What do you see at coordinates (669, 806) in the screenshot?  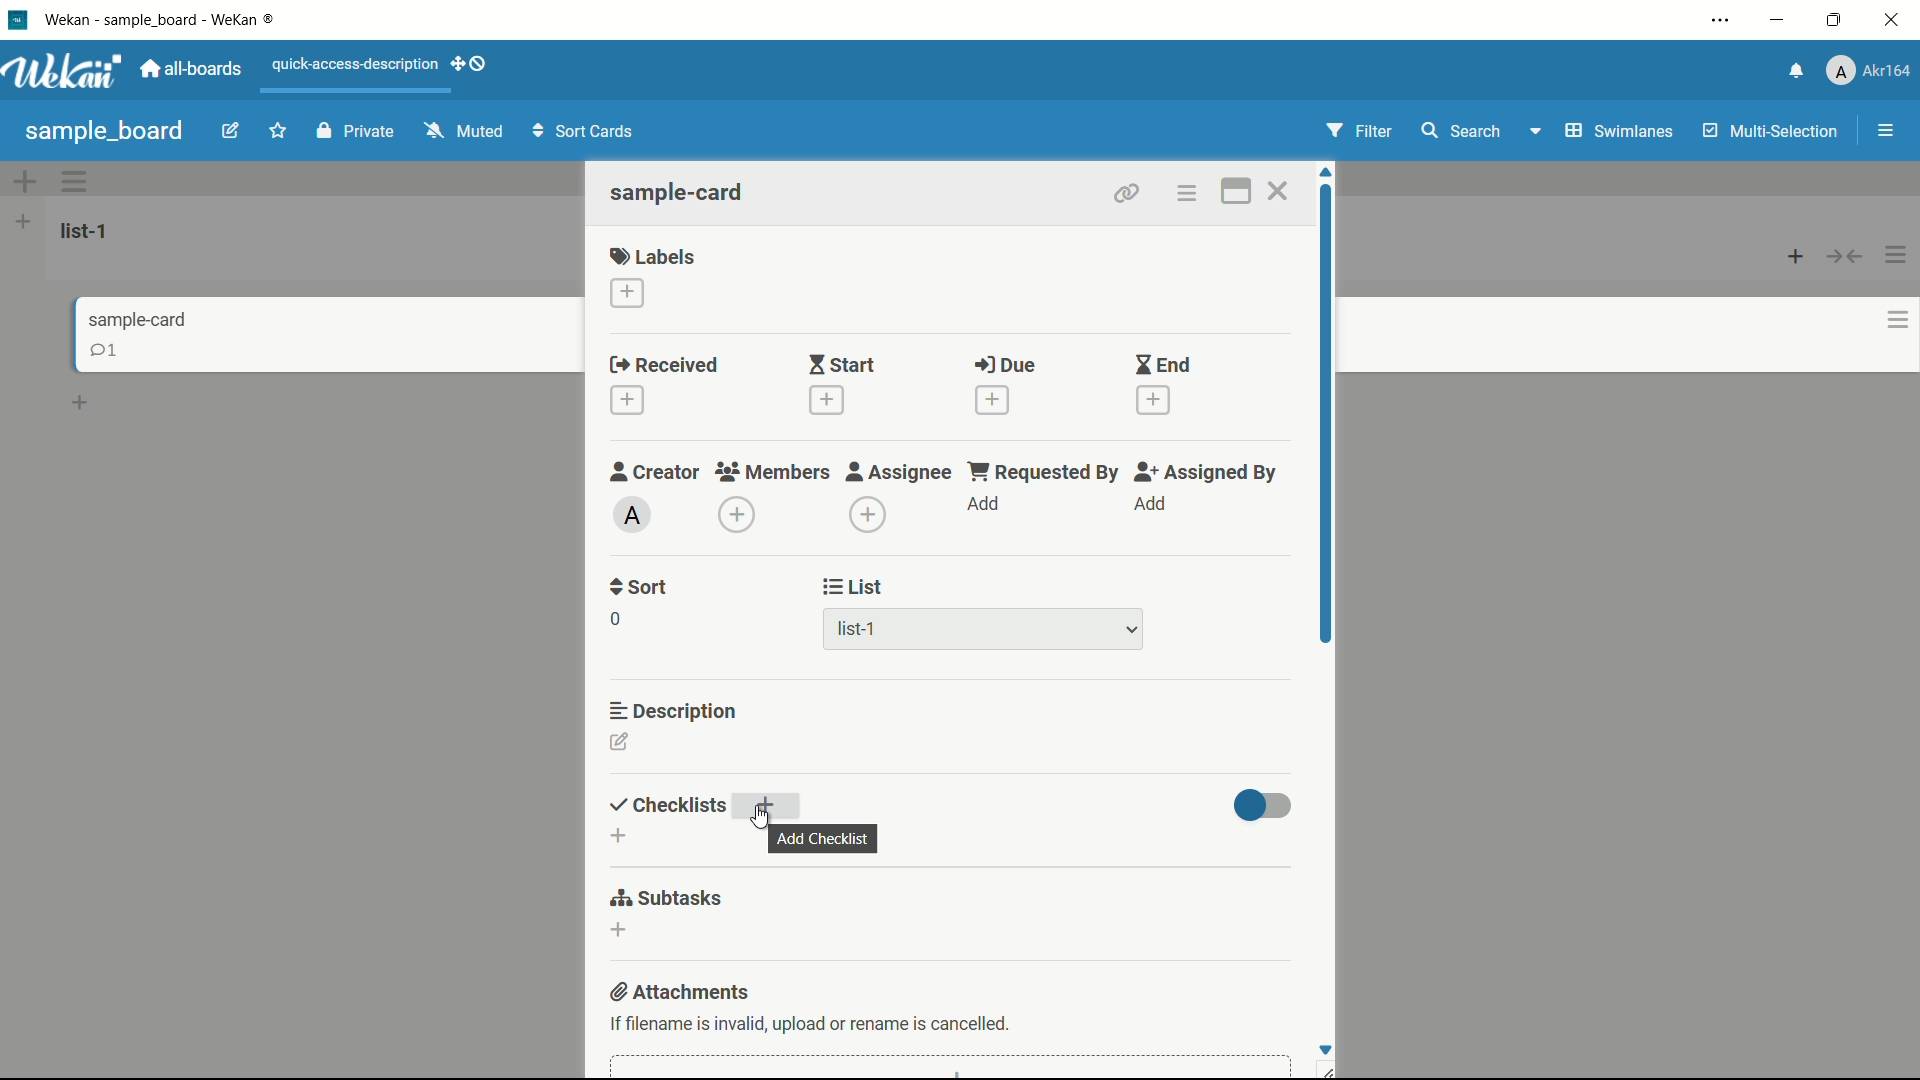 I see `checklists` at bounding box center [669, 806].